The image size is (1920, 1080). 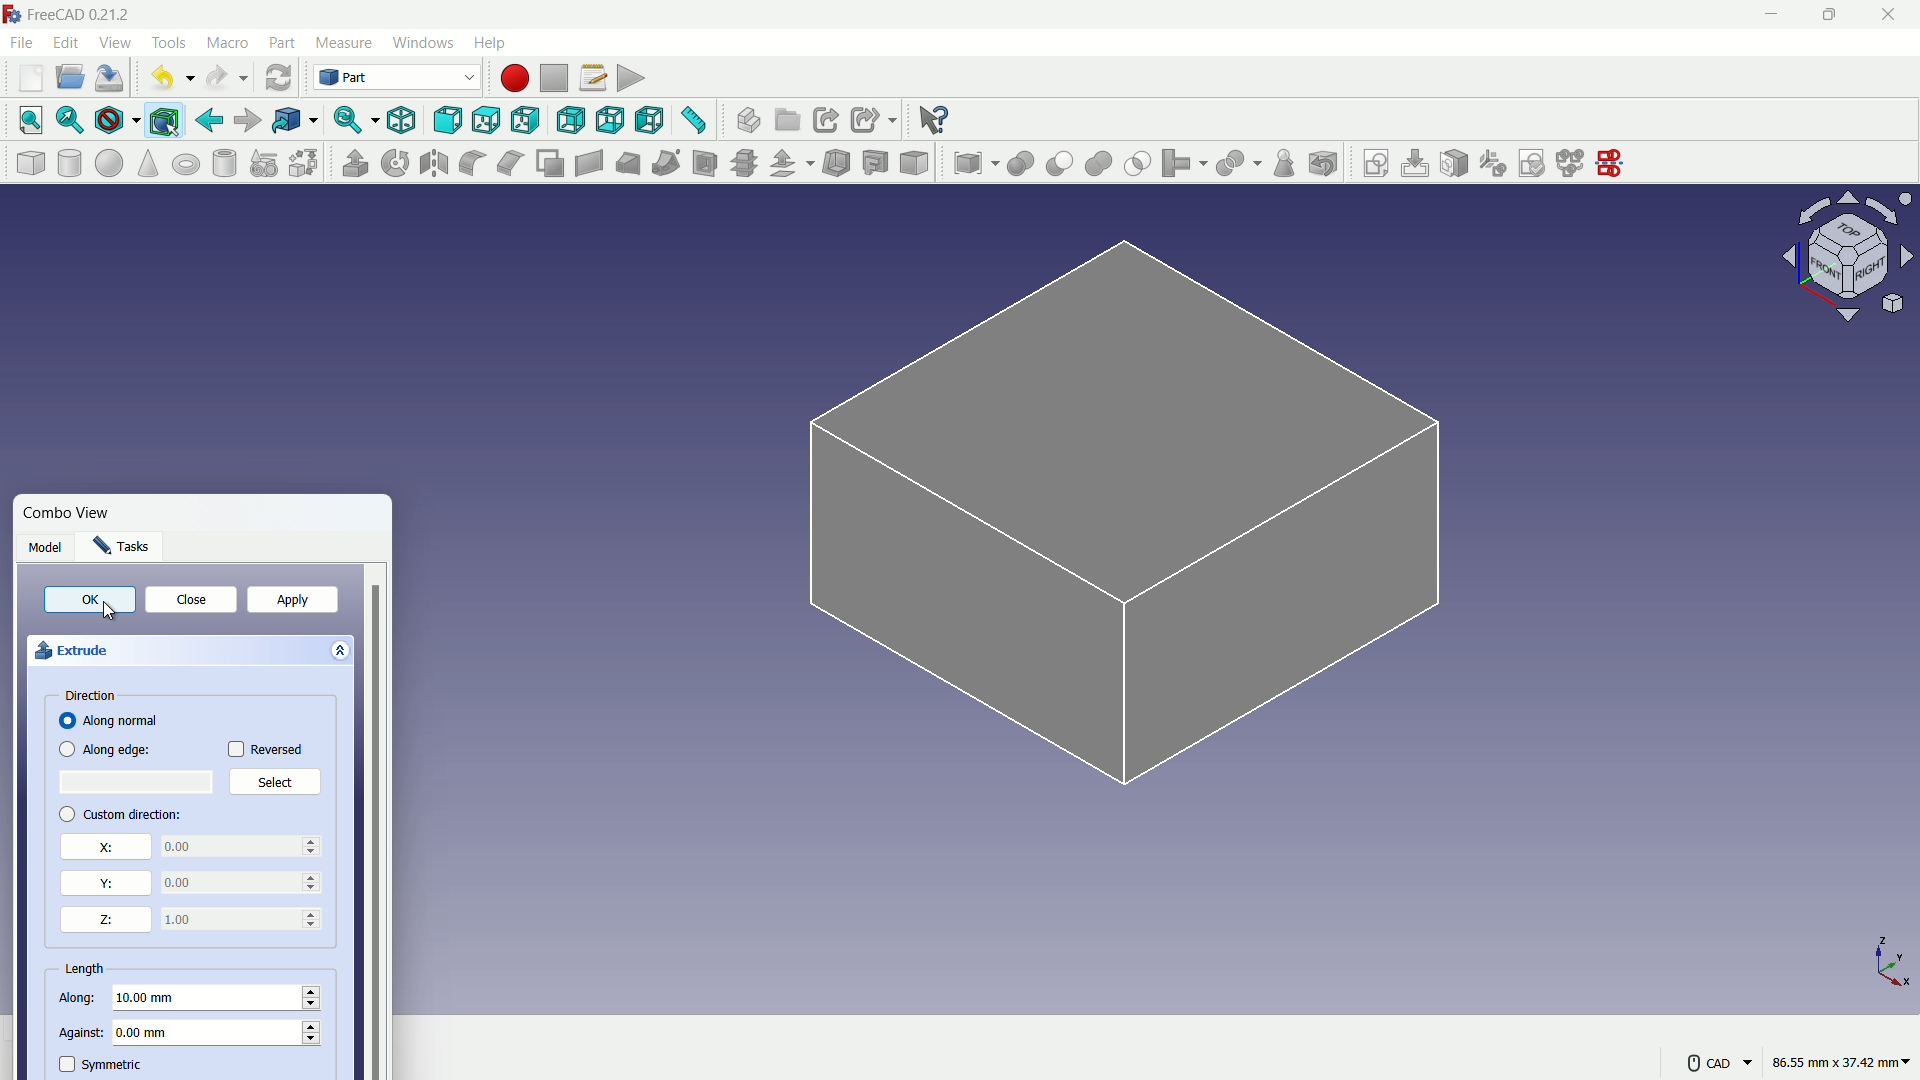 I want to click on front view, so click(x=447, y=119).